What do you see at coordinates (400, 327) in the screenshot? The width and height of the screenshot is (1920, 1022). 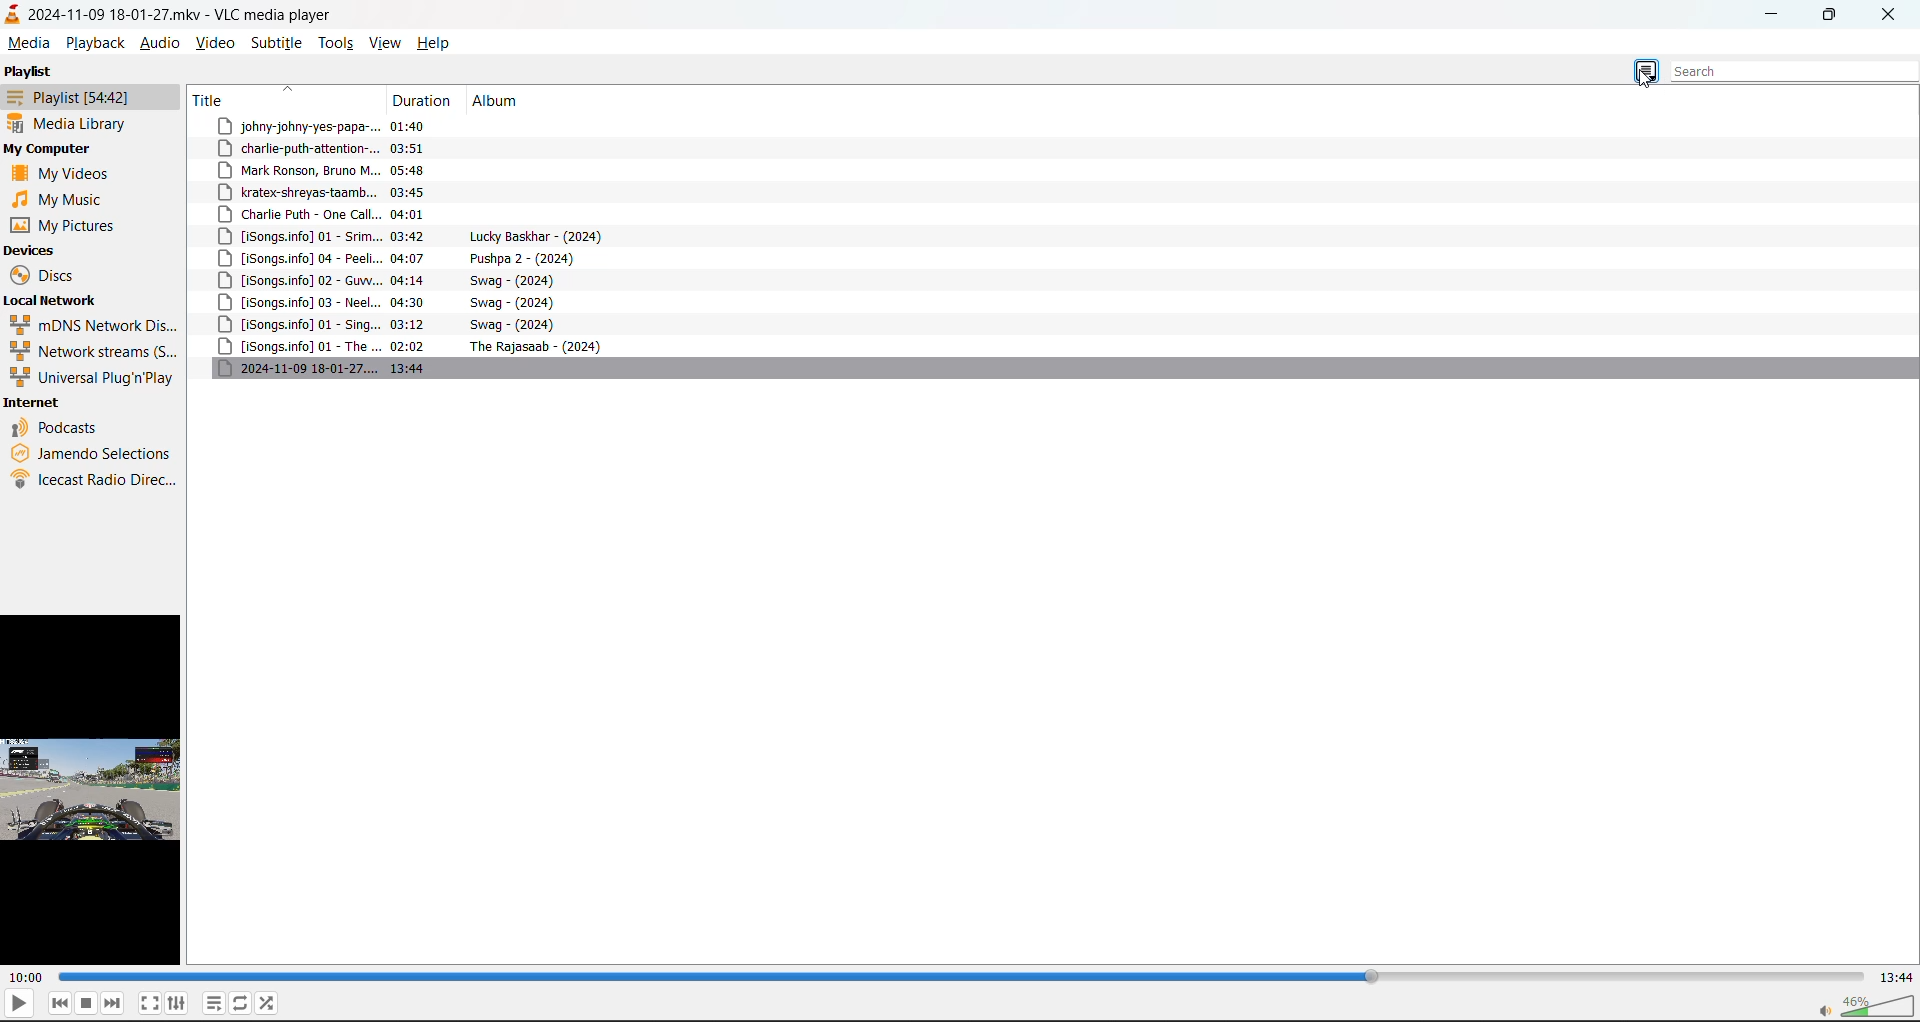 I see `track title, duration and album` at bounding box center [400, 327].